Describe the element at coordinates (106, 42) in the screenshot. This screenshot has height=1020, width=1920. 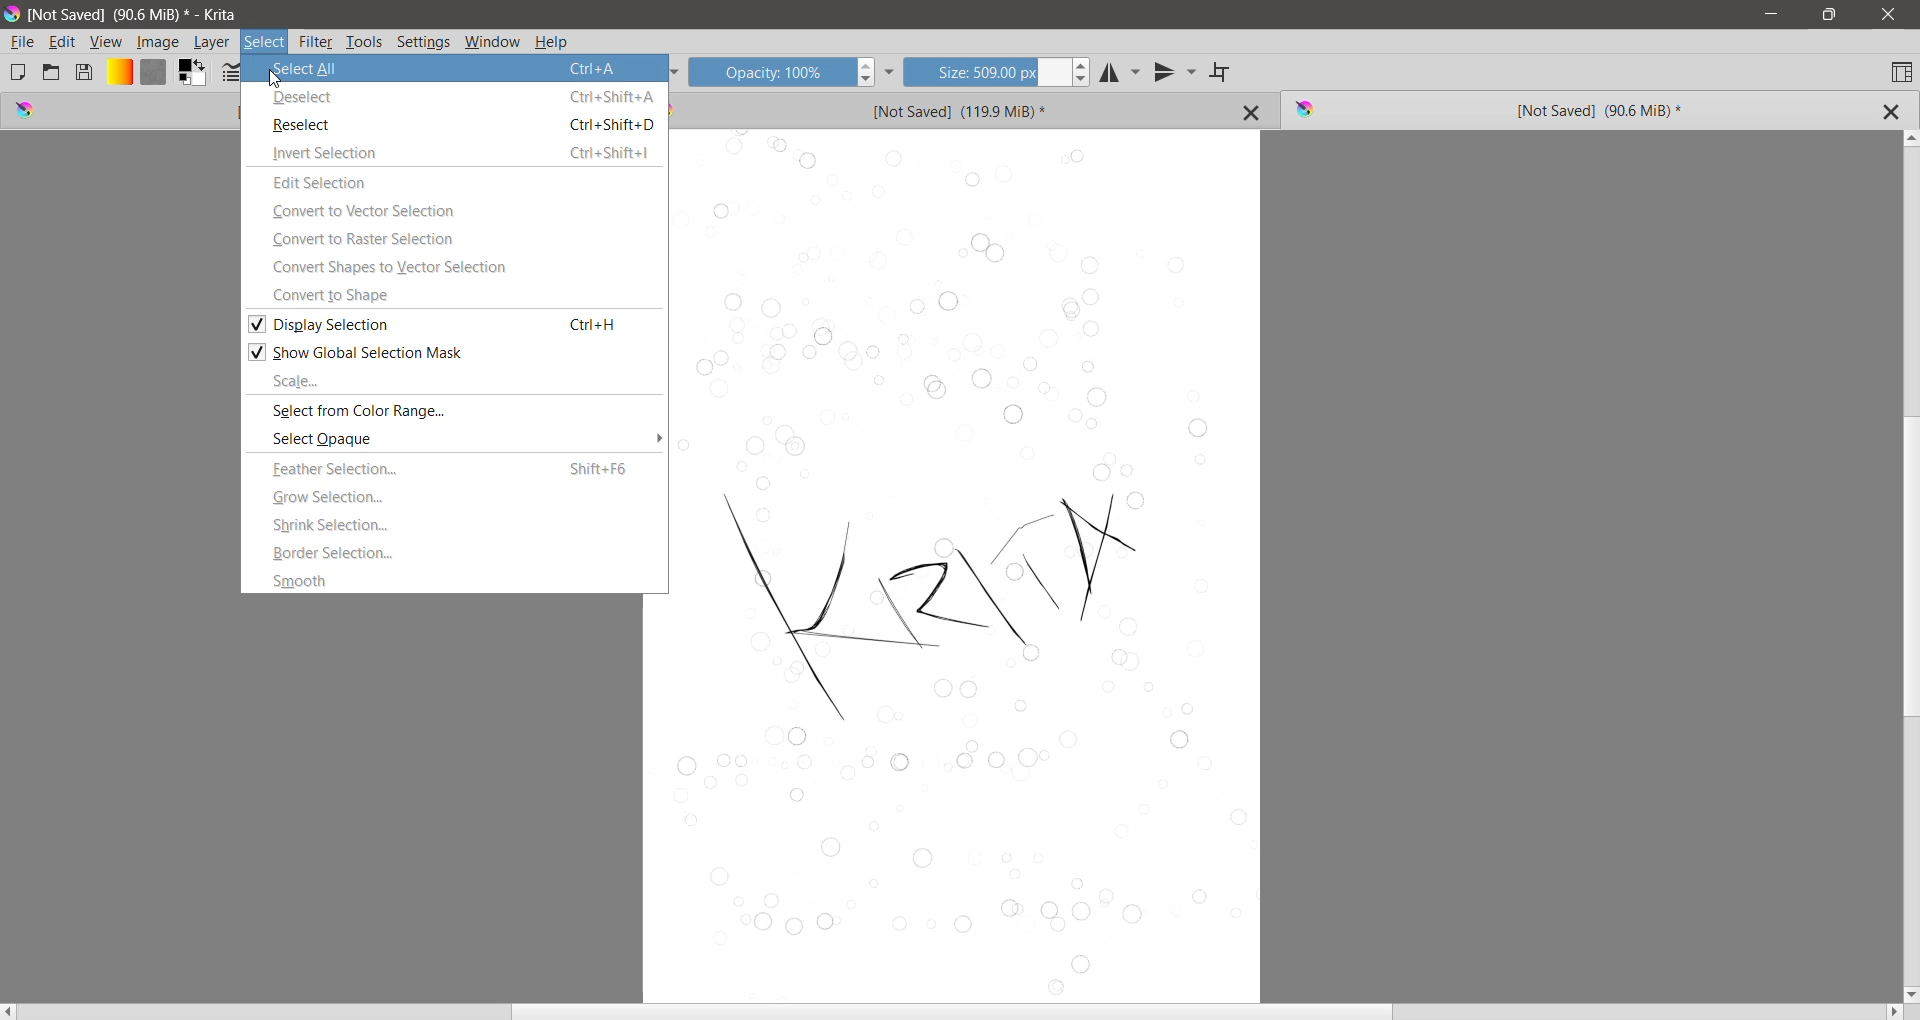
I see `View` at that location.